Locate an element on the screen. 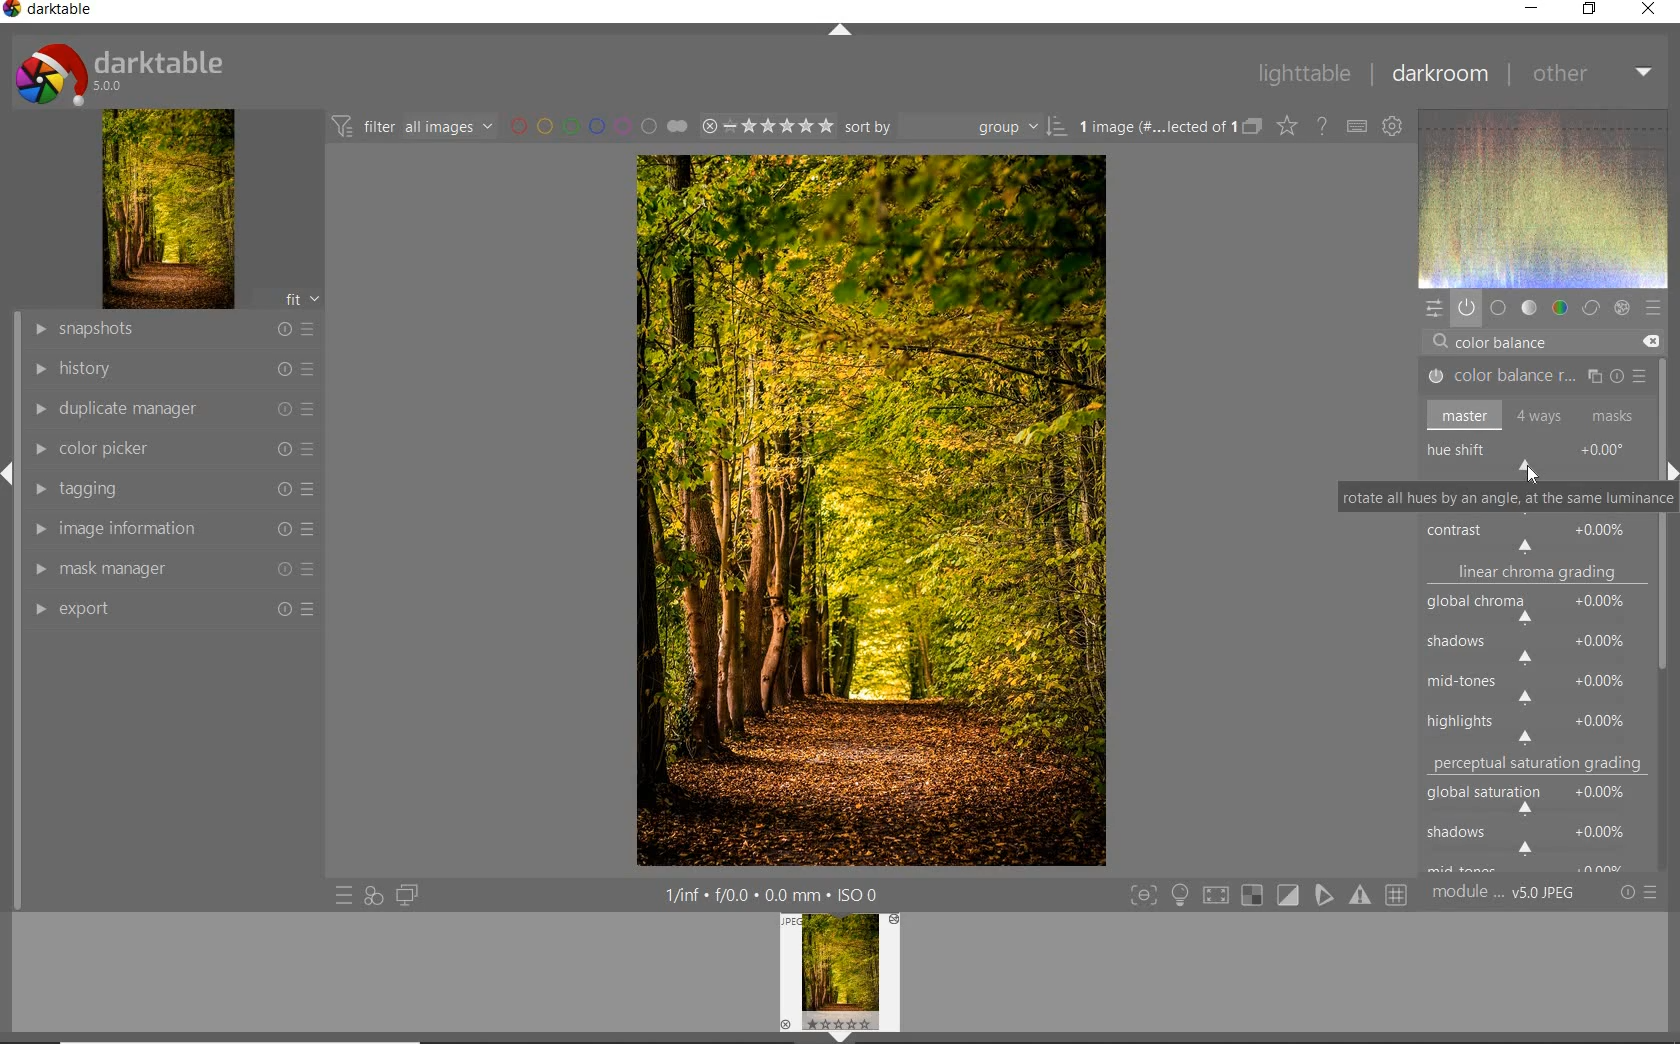 The height and width of the screenshot is (1044, 1680). base is located at coordinates (1498, 308).